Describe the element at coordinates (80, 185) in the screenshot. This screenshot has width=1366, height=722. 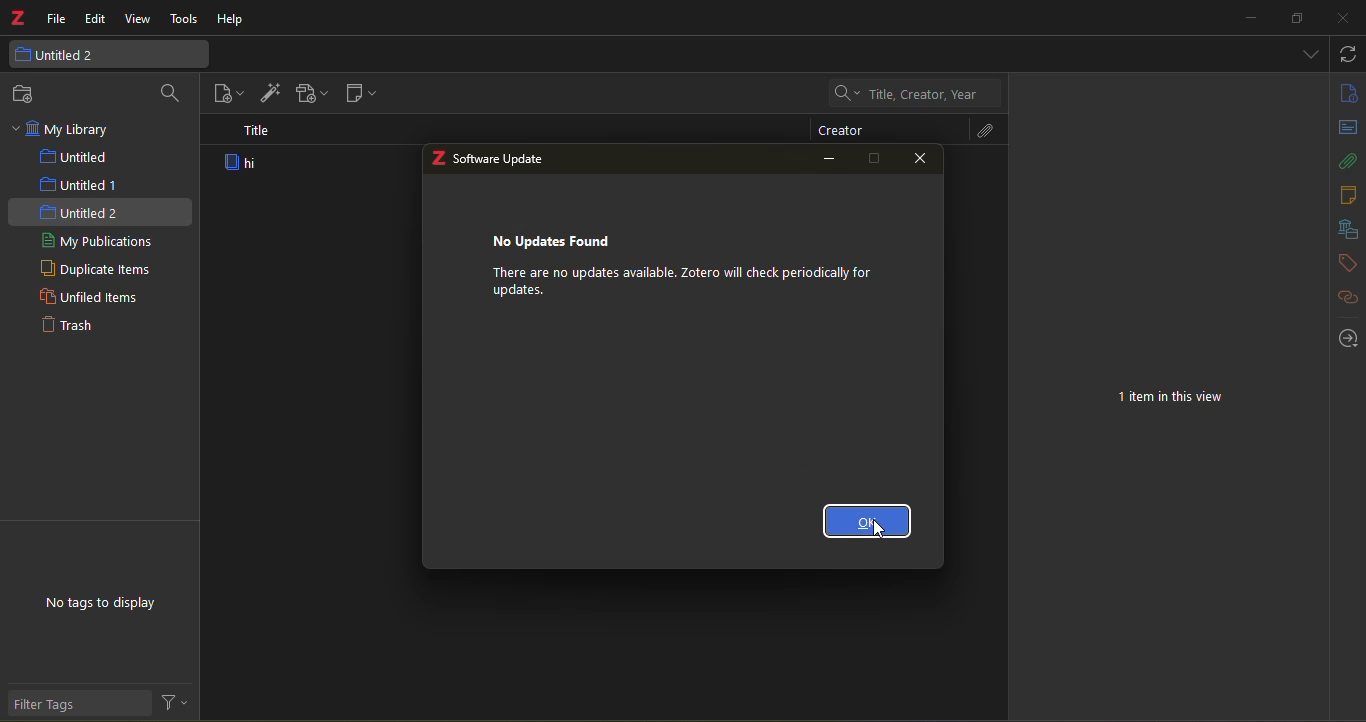
I see `untitled 1` at that location.